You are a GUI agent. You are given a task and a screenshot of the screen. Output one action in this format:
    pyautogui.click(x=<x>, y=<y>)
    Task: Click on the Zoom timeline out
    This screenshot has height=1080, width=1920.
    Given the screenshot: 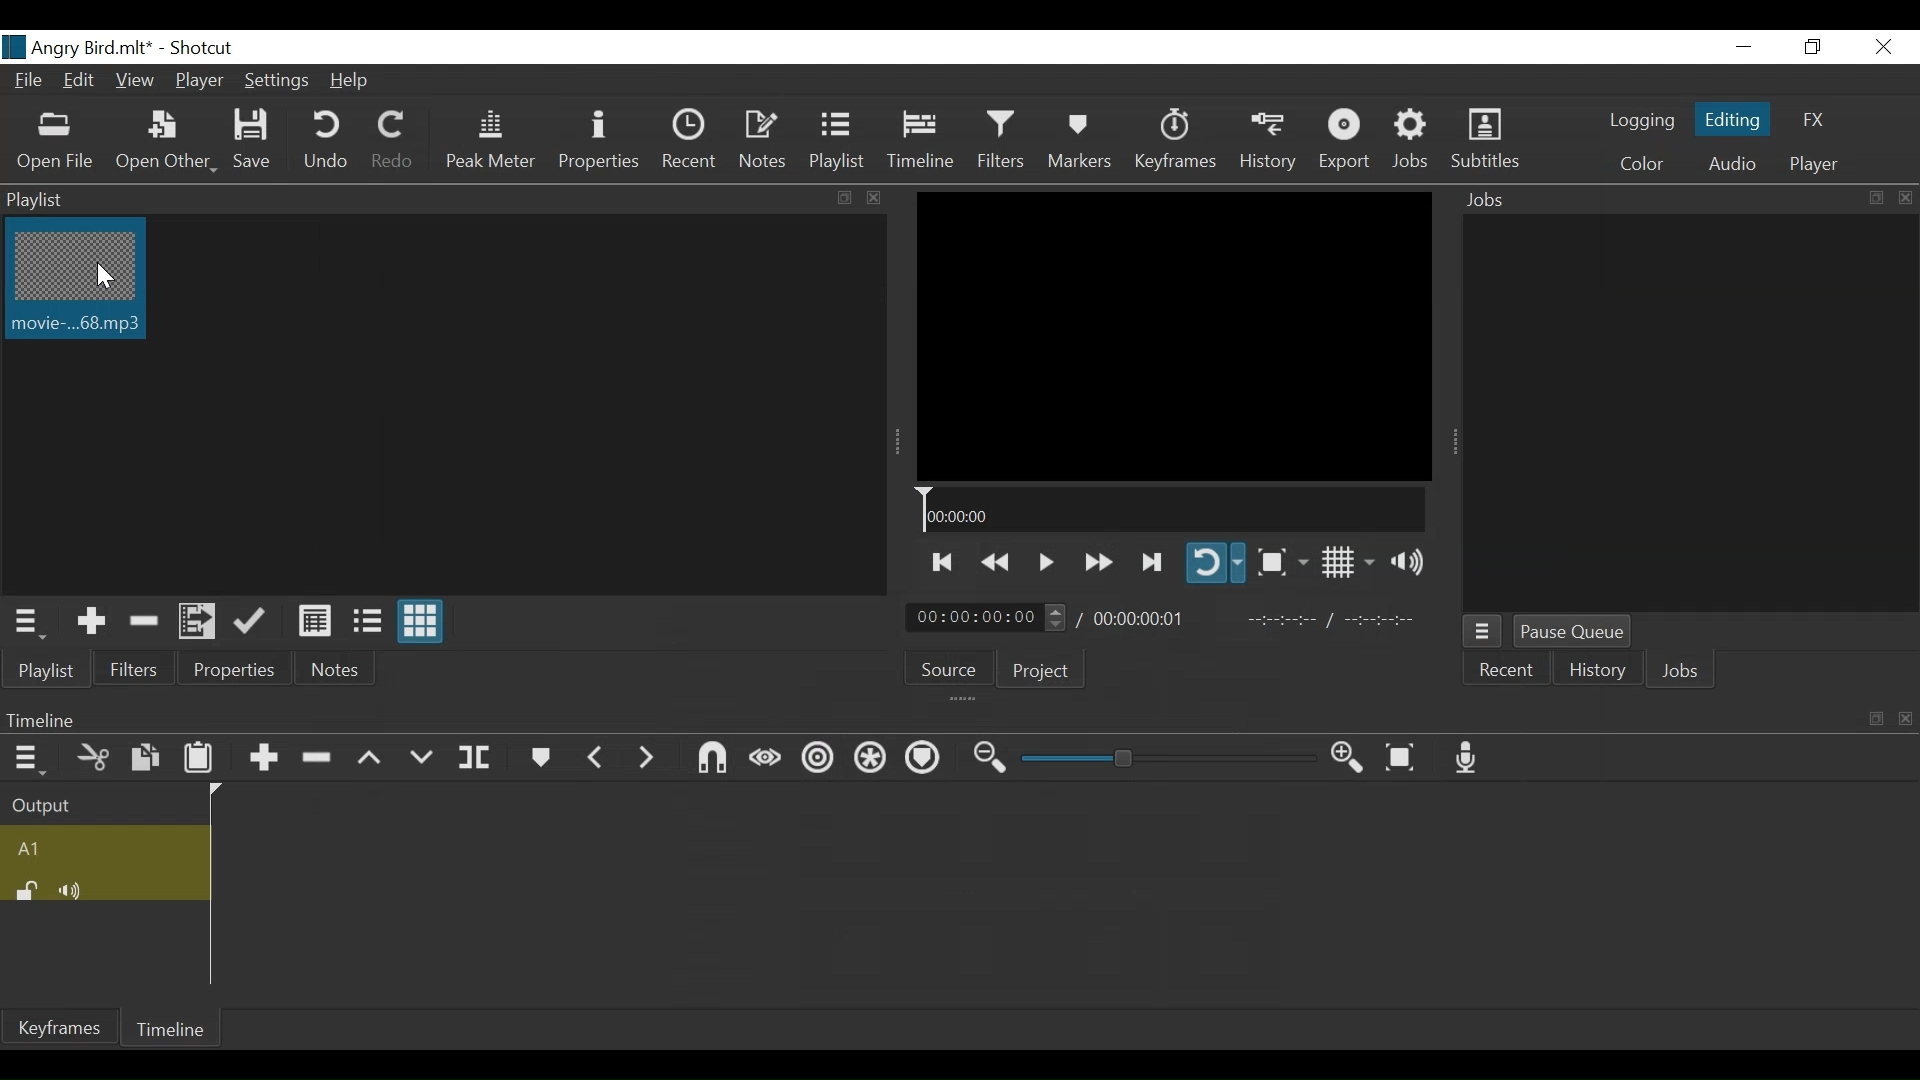 What is the action you would take?
    pyautogui.click(x=987, y=760)
    